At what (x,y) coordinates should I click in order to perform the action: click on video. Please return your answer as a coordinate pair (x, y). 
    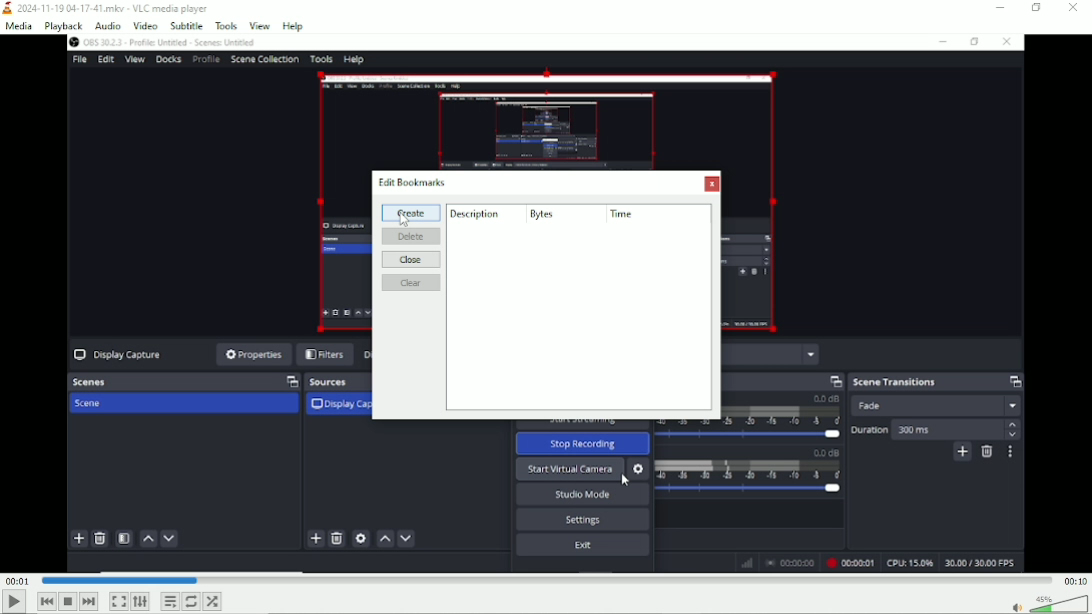
    Looking at the image, I should click on (566, 102).